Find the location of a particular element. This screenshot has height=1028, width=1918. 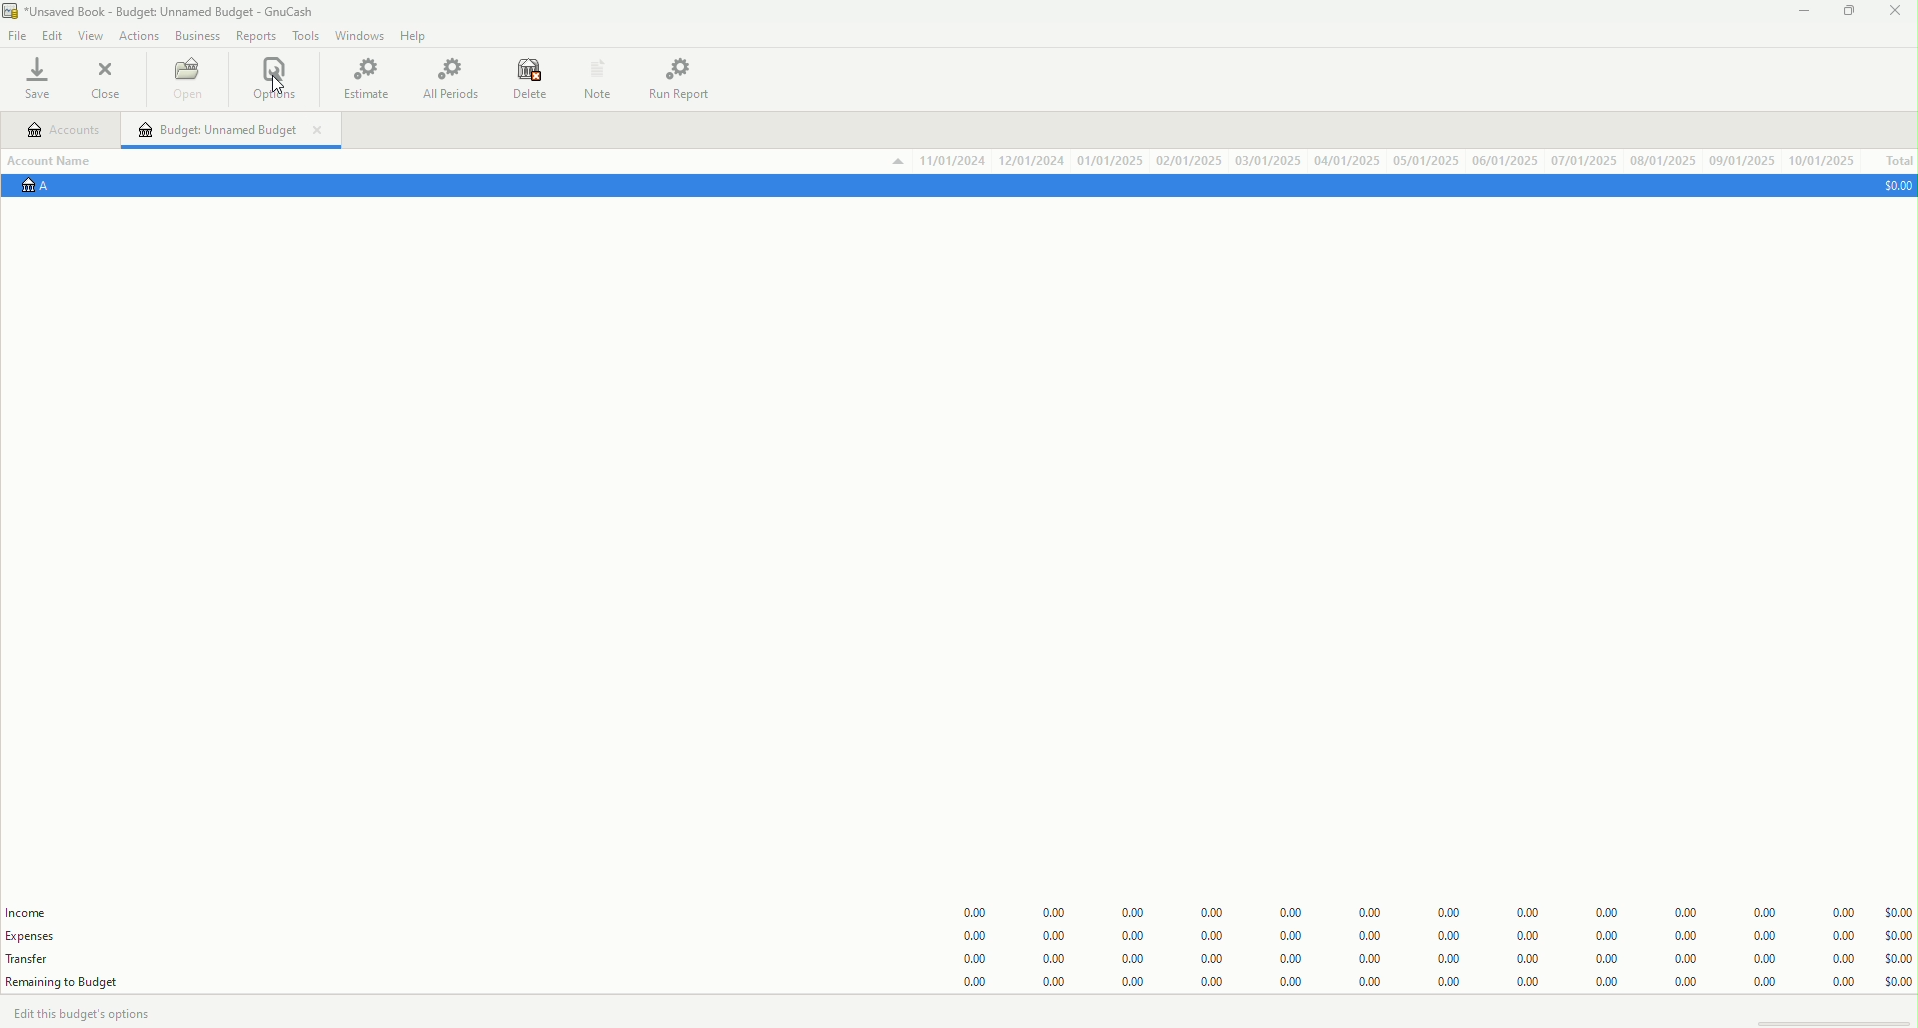

Close is located at coordinates (108, 80).